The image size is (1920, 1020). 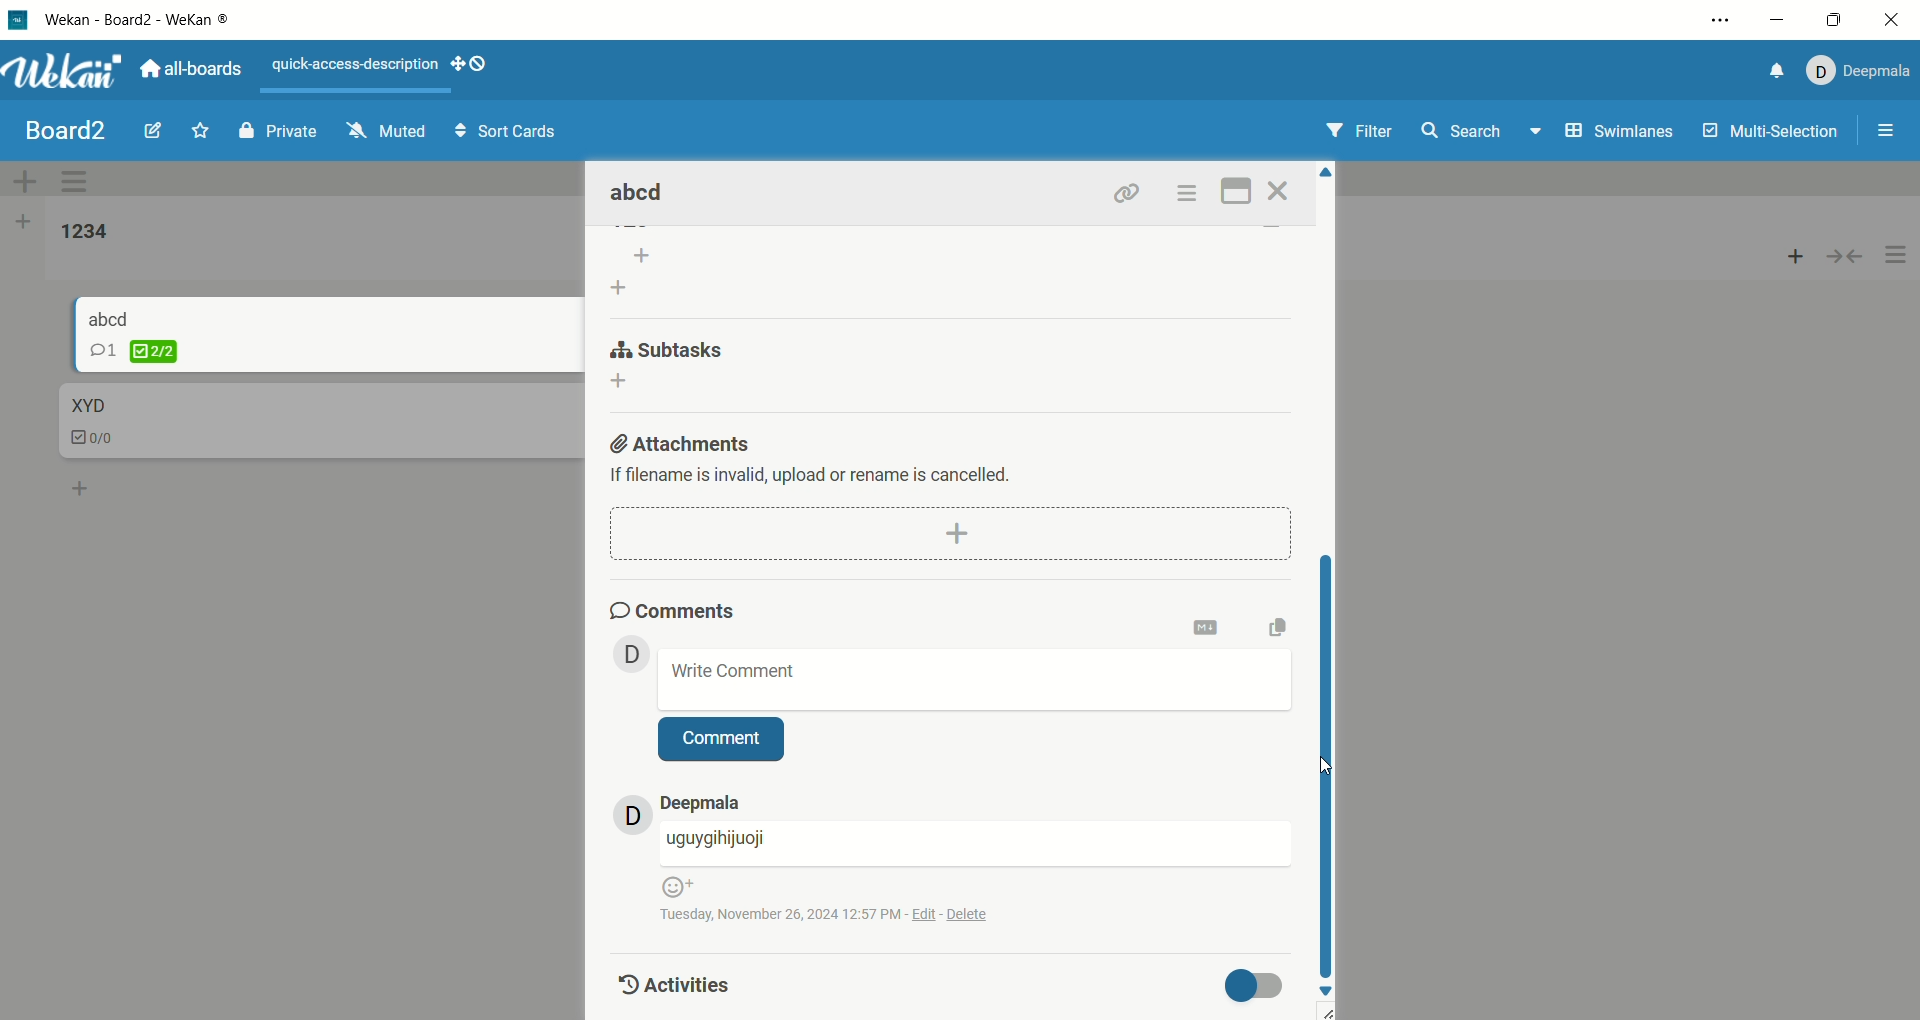 What do you see at coordinates (976, 679) in the screenshot?
I see `write comment` at bounding box center [976, 679].